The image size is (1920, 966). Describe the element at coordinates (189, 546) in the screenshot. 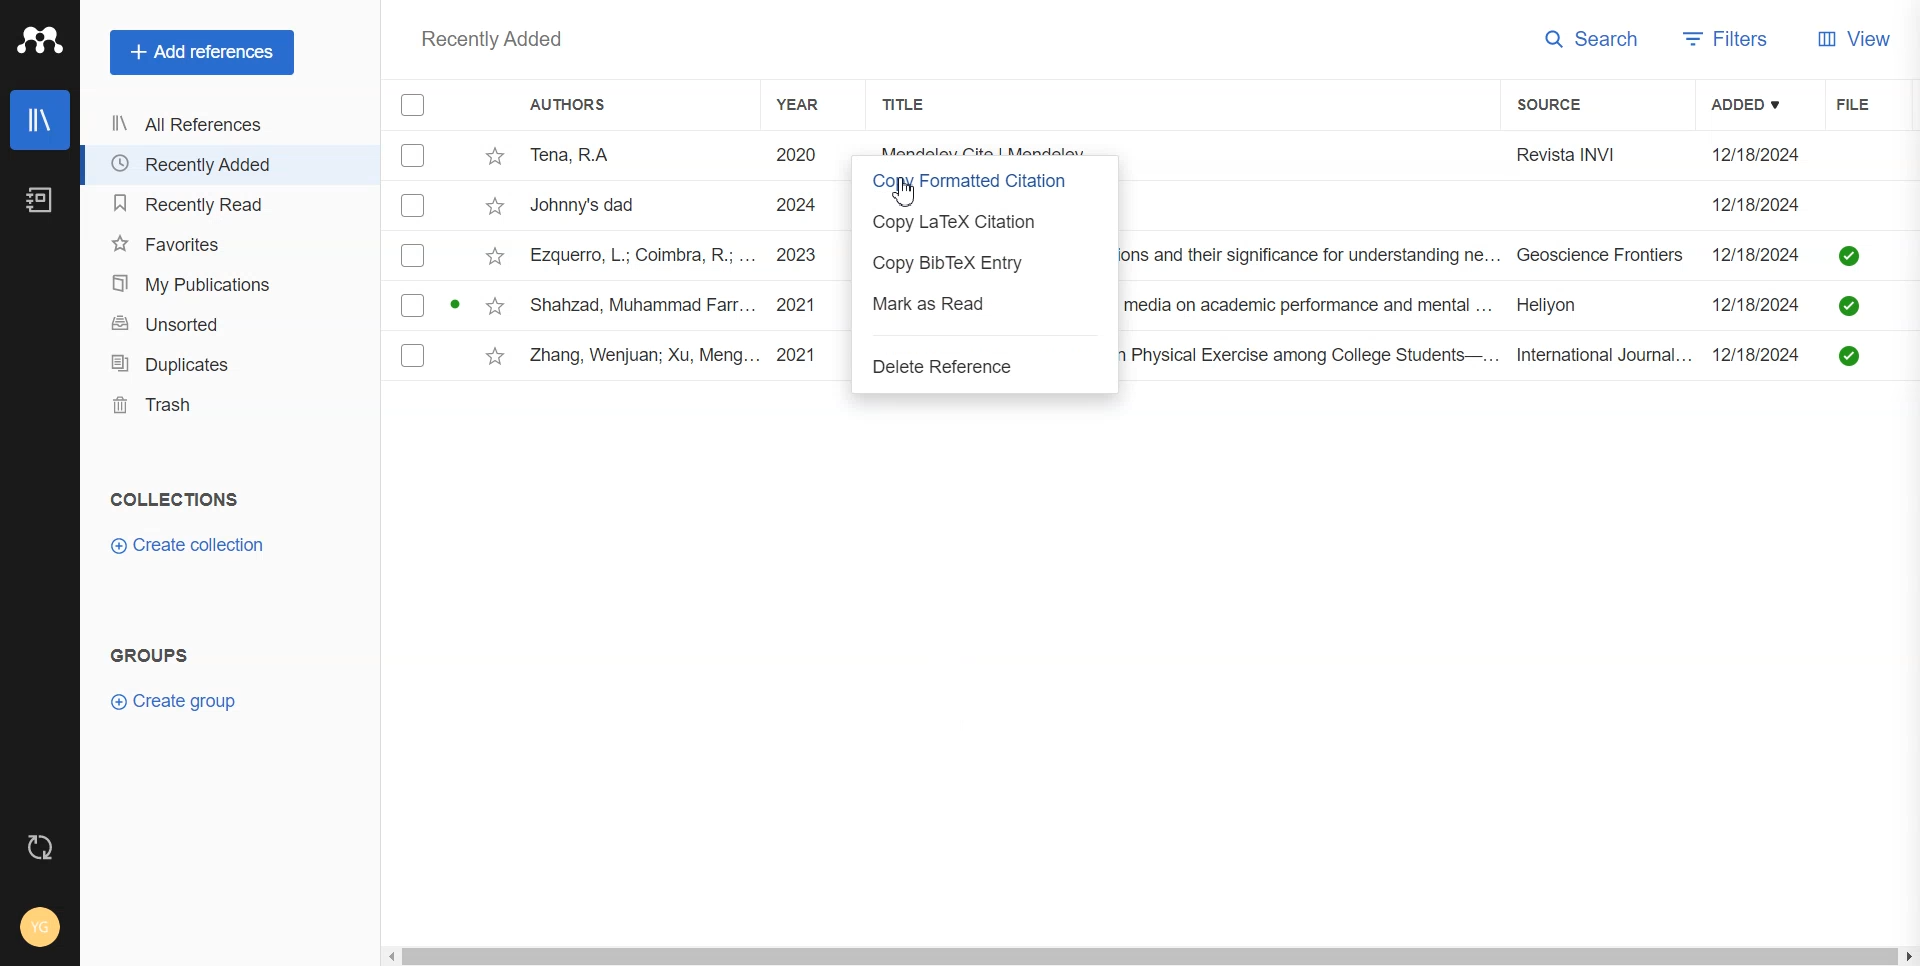

I see `Create Collection` at that location.